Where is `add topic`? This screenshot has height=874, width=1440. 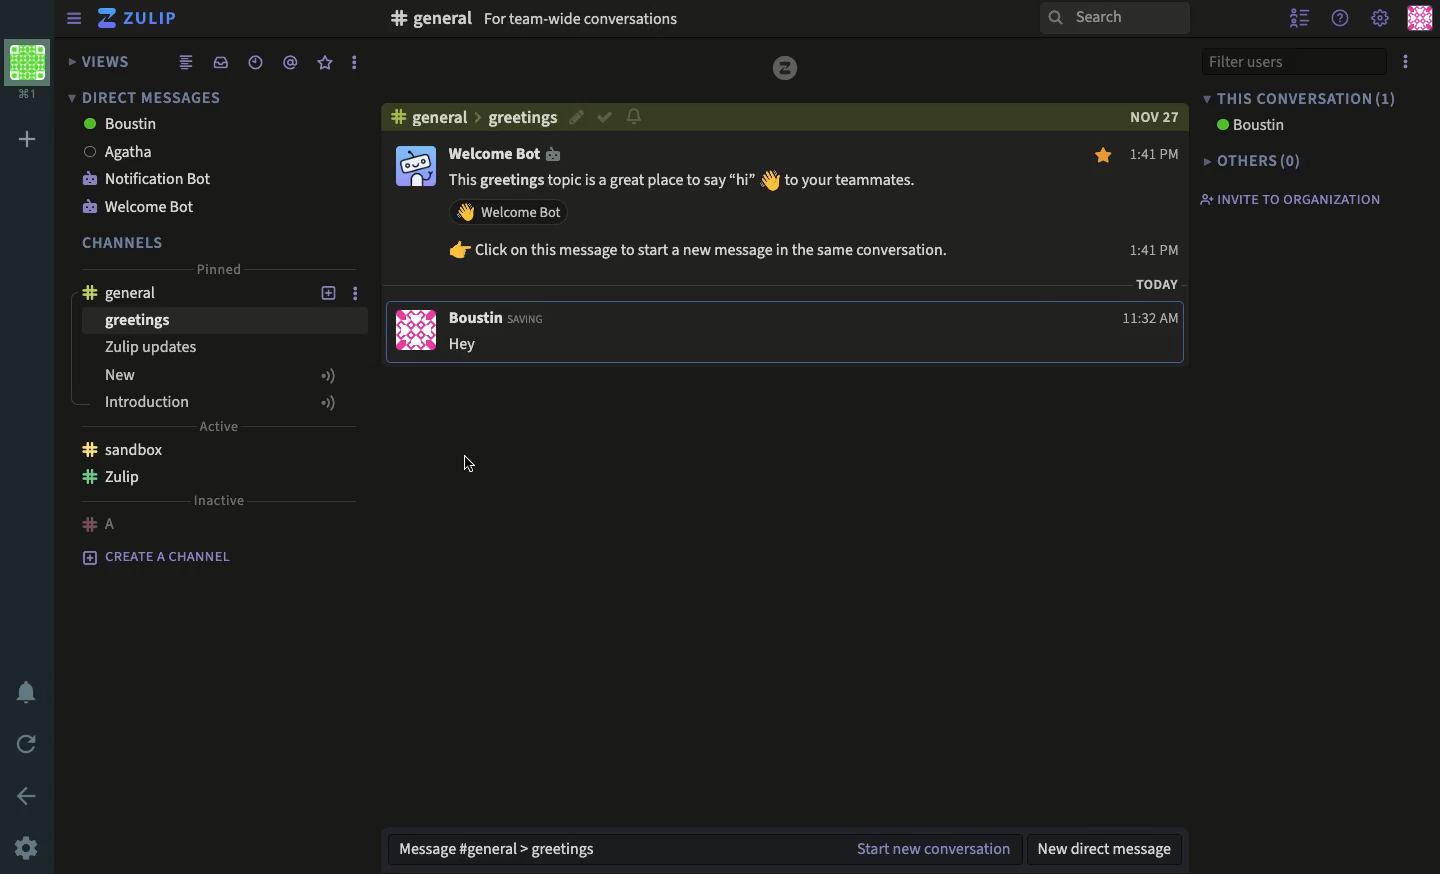 add topic is located at coordinates (317, 291).